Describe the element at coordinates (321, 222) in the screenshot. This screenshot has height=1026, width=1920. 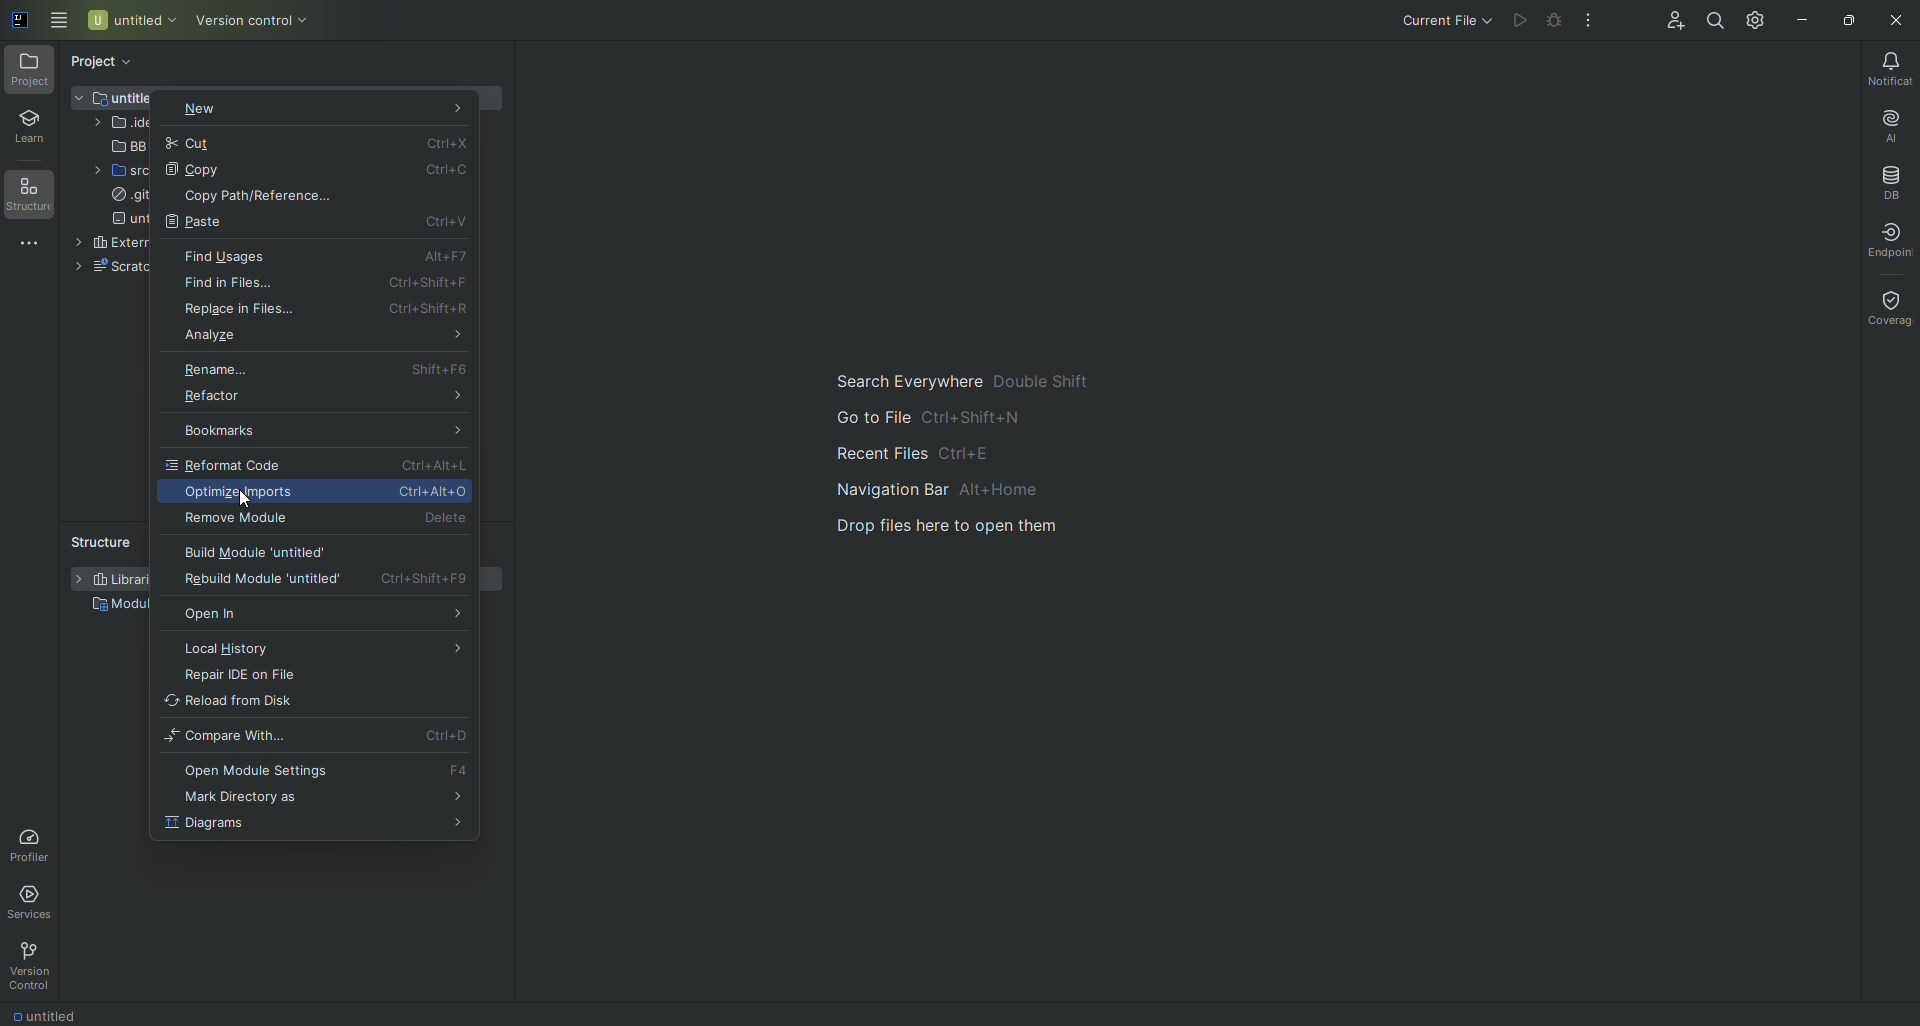
I see `Paste` at that location.